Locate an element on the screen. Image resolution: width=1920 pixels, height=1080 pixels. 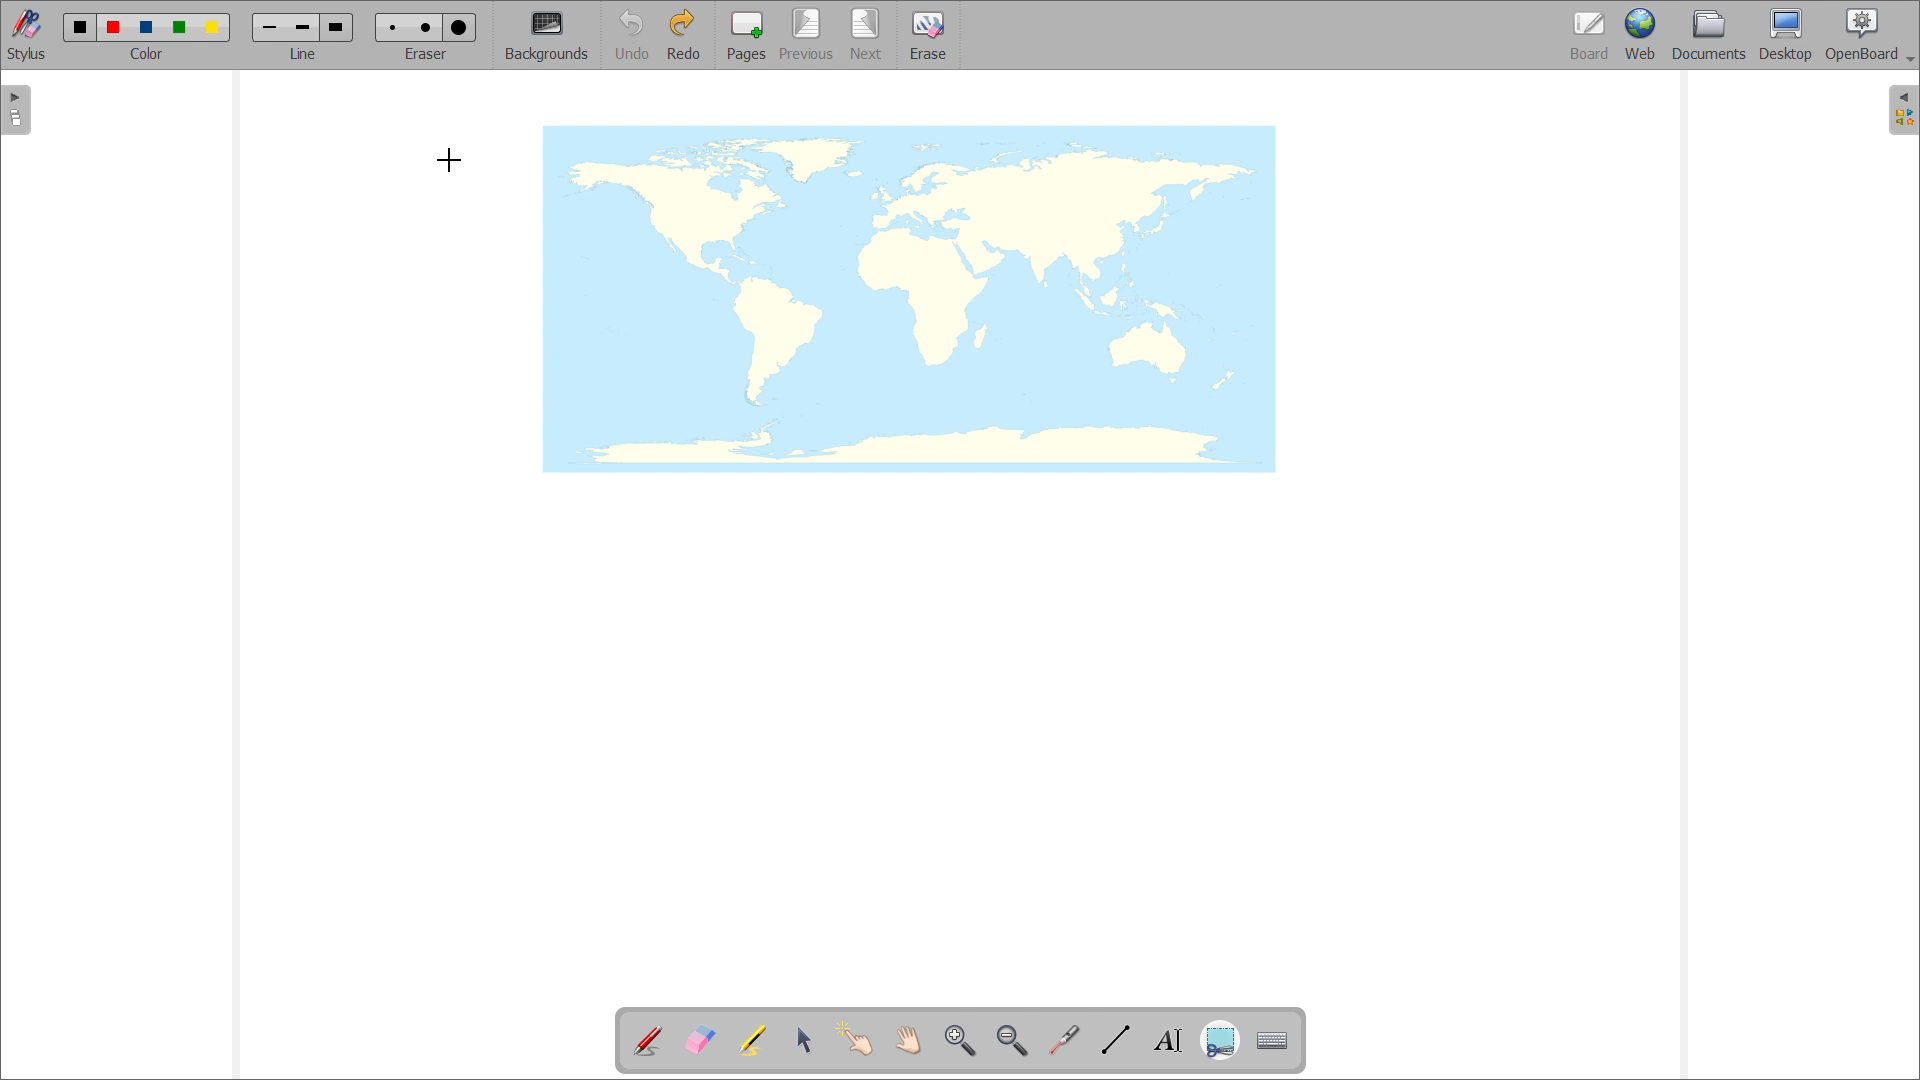
backgrounds is located at coordinates (547, 35).